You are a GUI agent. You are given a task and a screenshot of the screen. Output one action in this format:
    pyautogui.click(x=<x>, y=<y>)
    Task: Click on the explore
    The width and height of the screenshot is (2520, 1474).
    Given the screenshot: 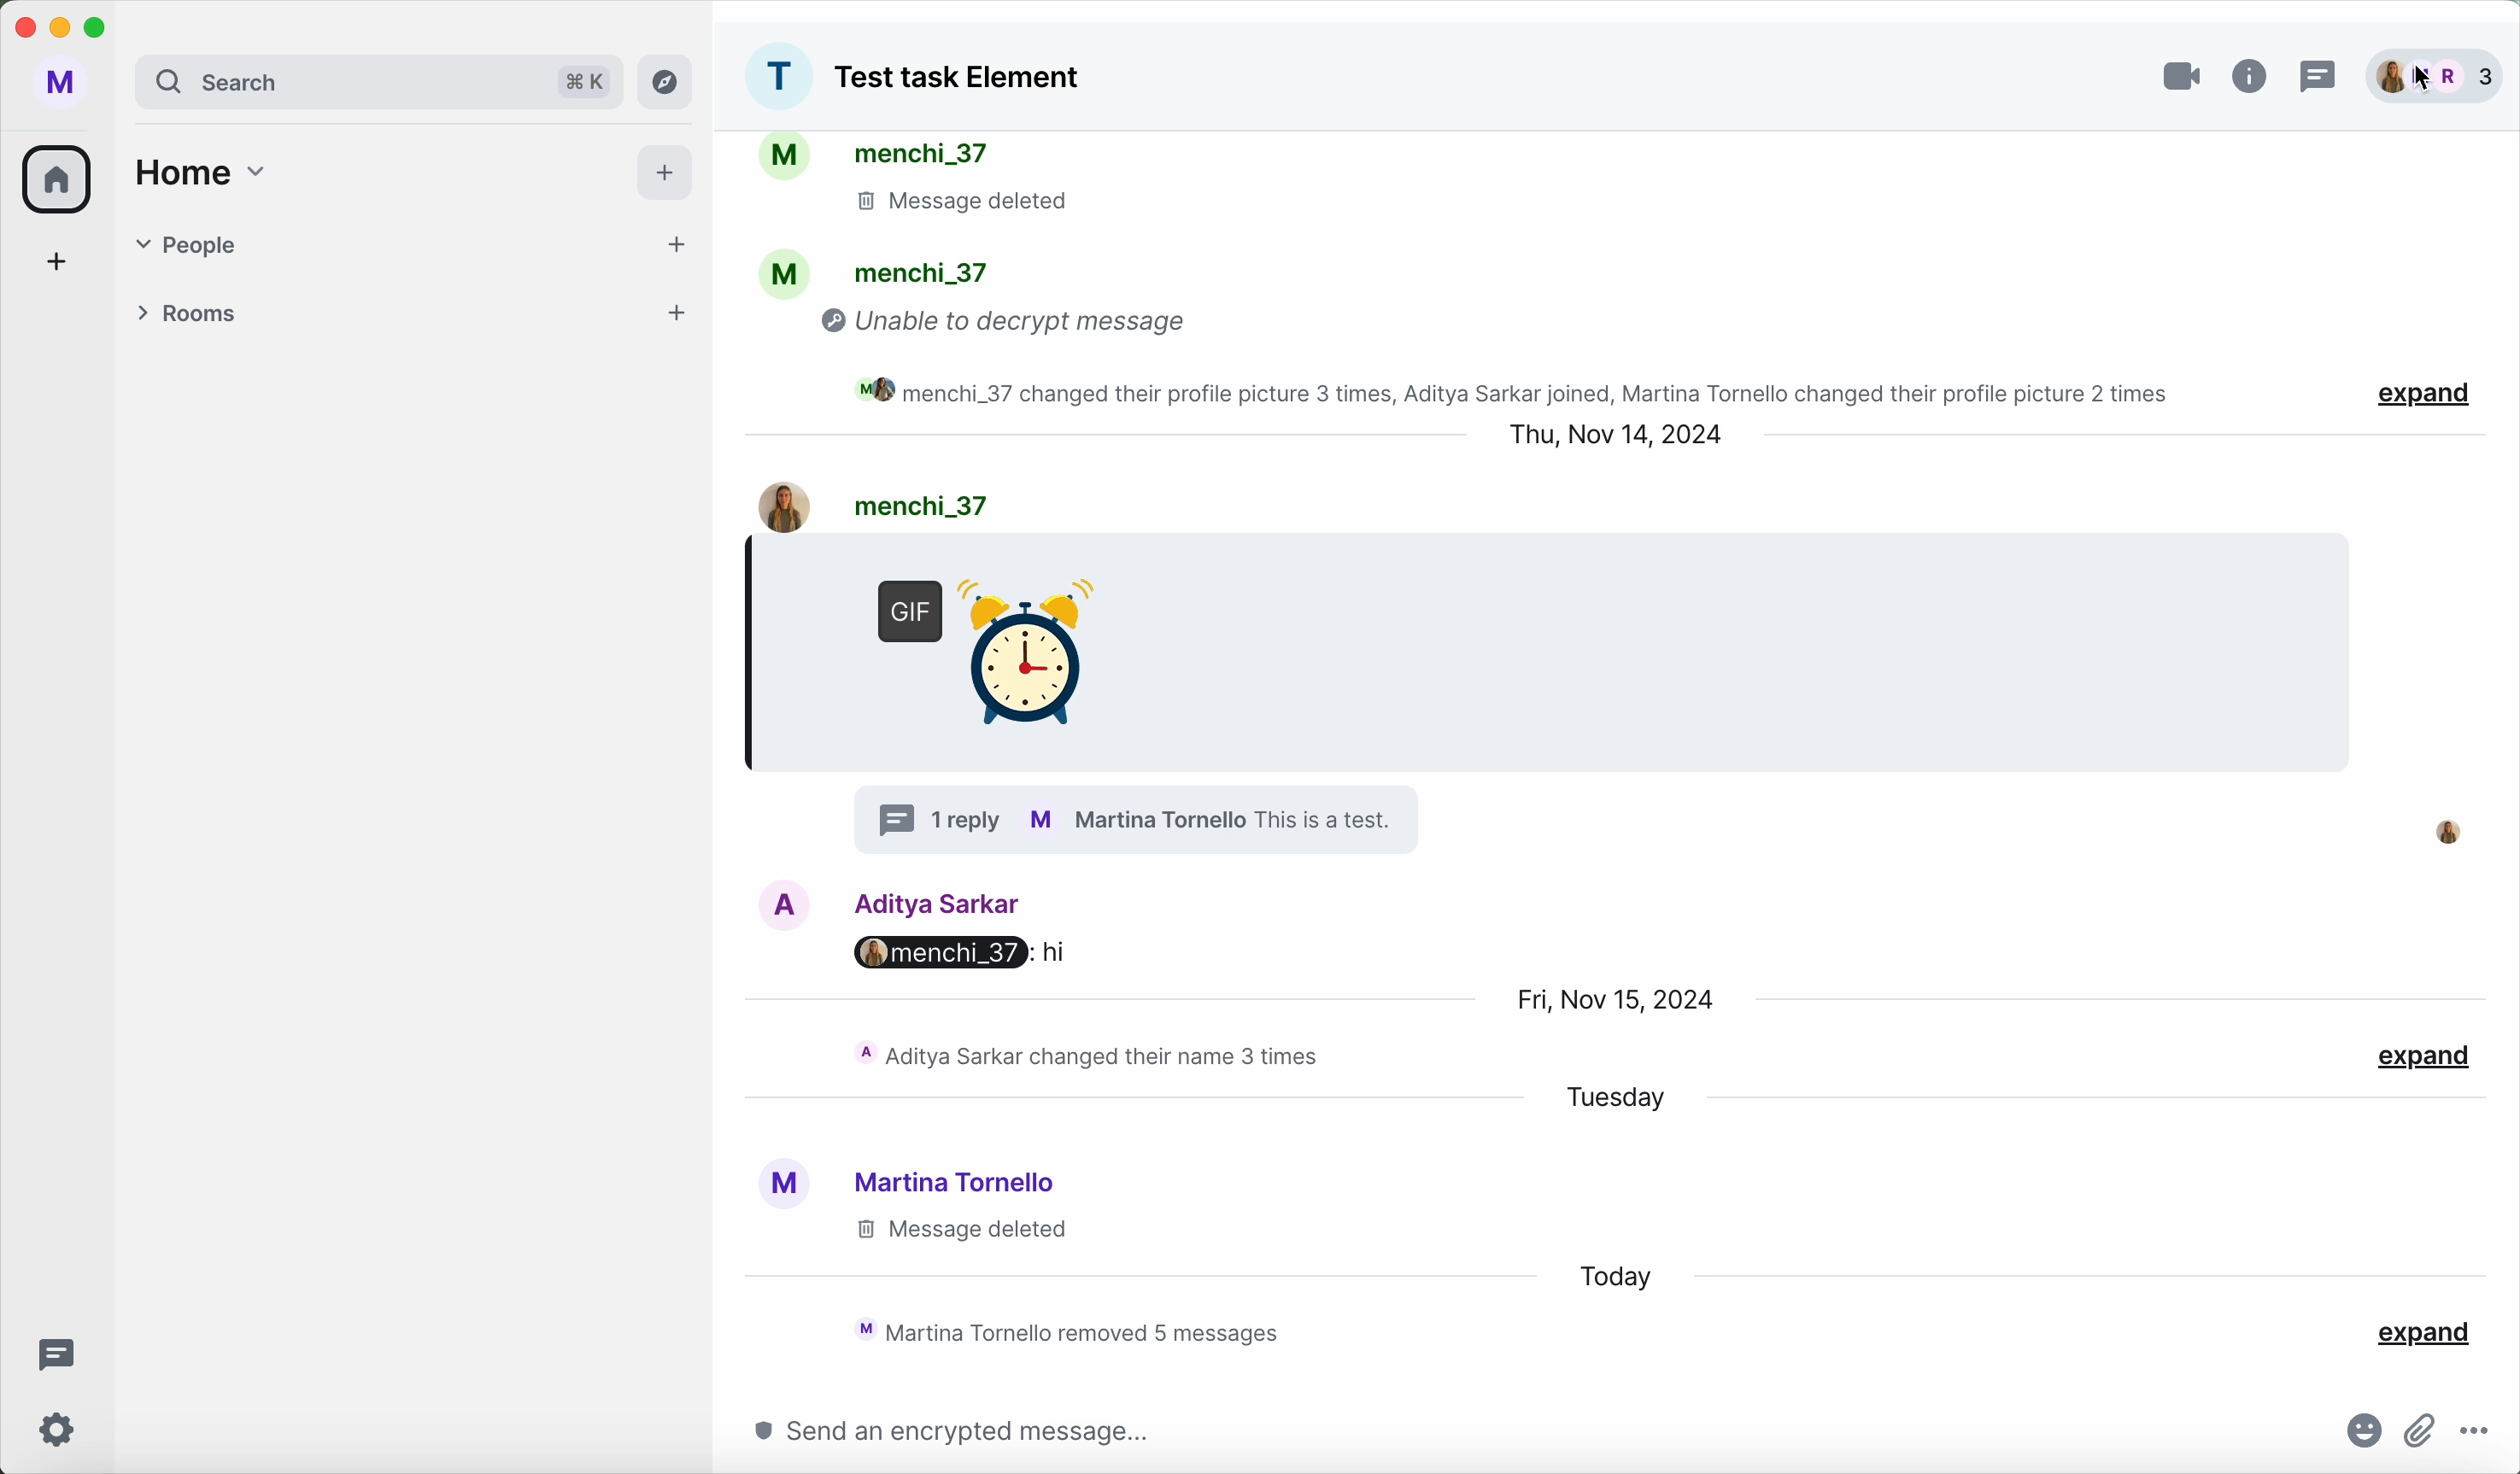 What is the action you would take?
    pyautogui.click(x=666, y=81)
    